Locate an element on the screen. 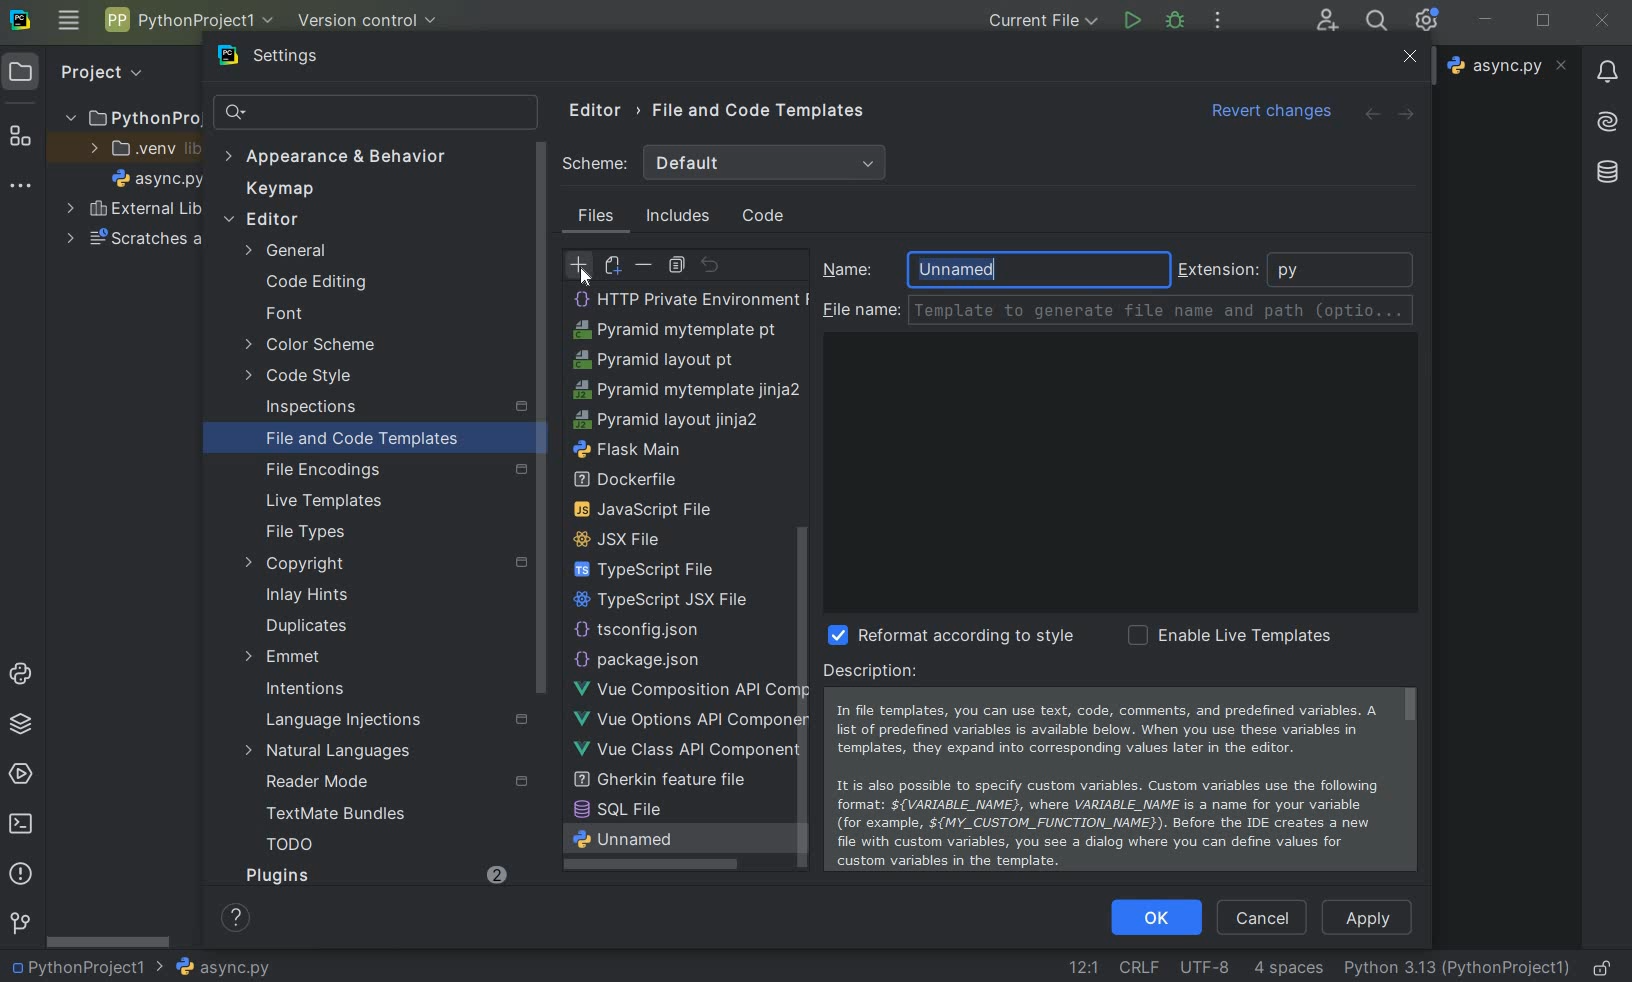  setup script is located at coordinates (640, 508).